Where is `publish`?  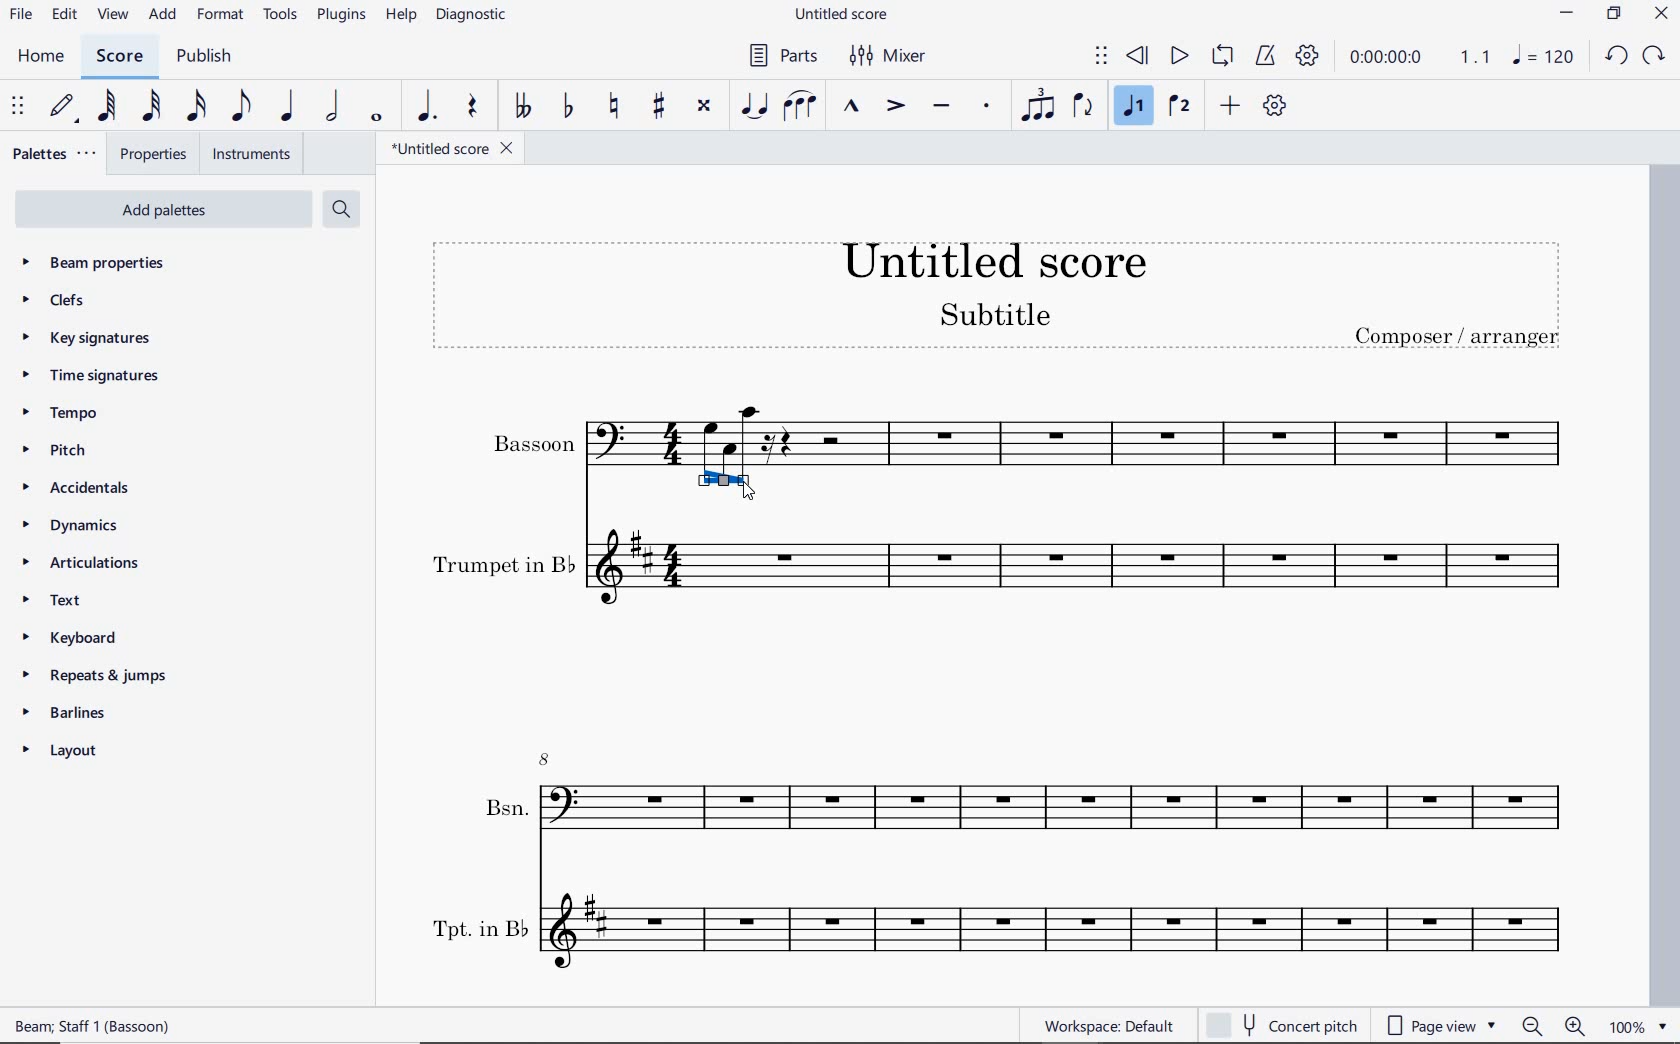 publish is located at coordinates (204, 57).